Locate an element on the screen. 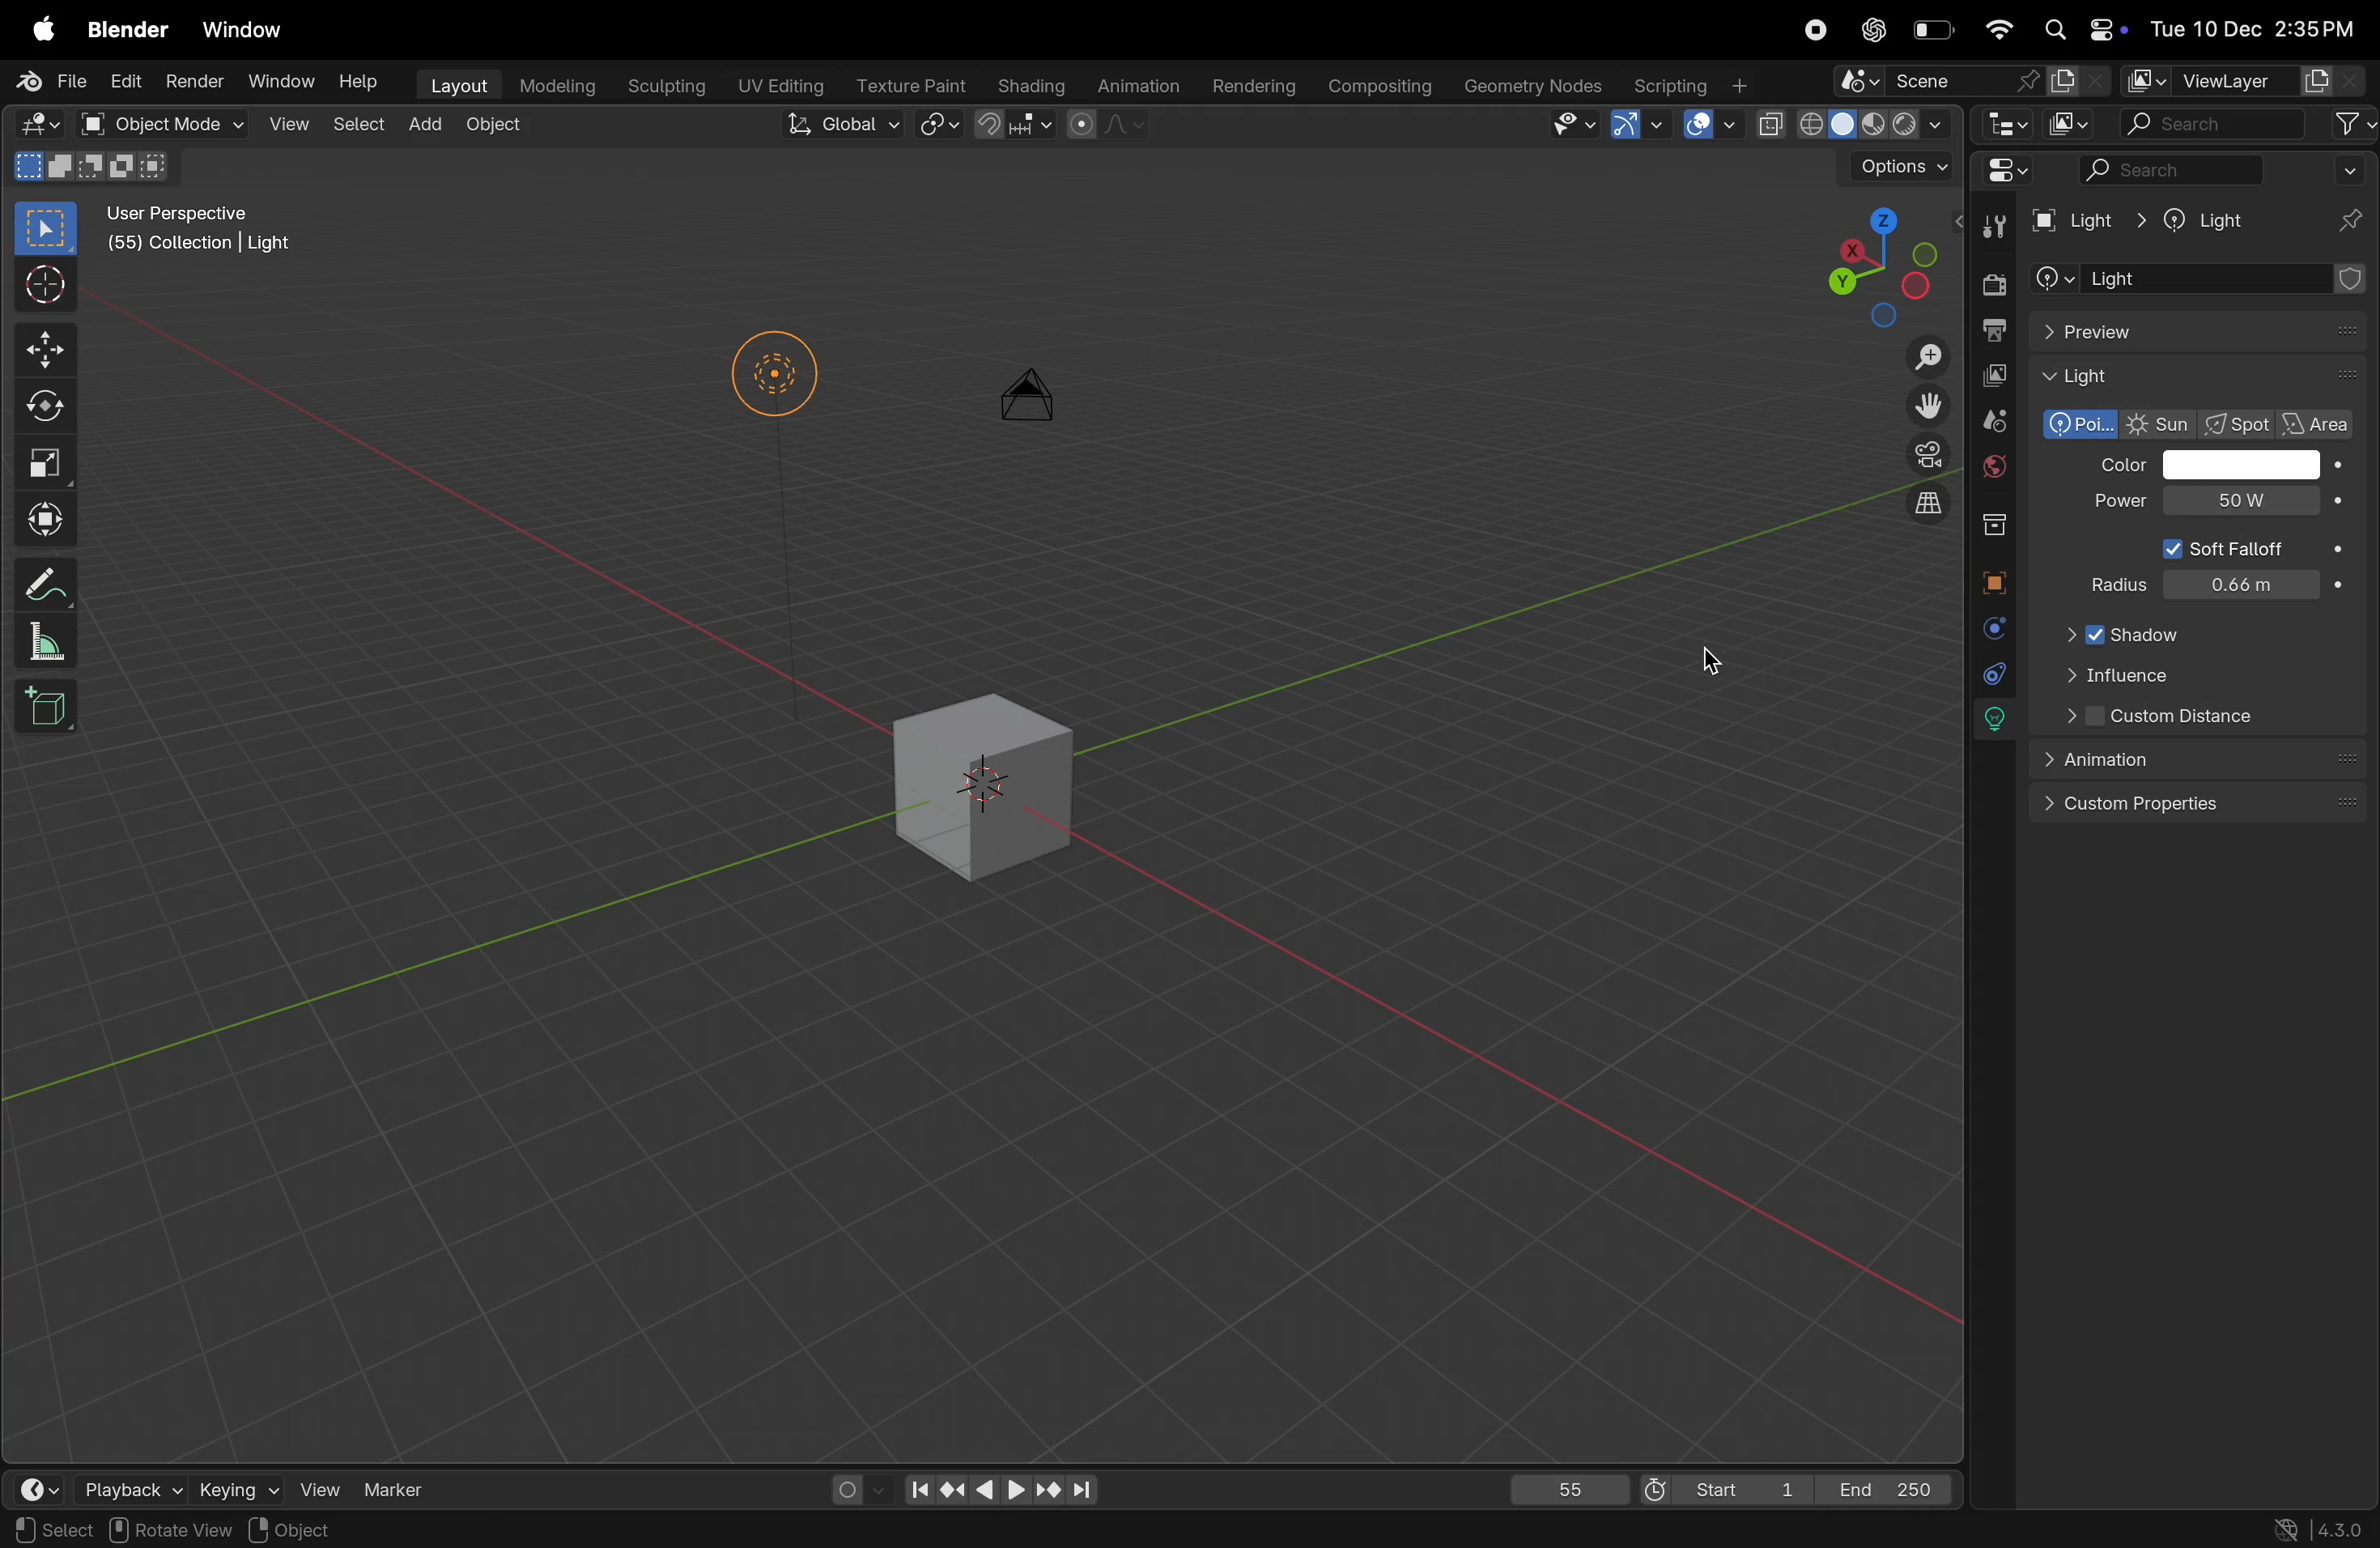 The height and width of the screenshot is (1548, 2380). viewpoint is located at coordinates (1864, 263).